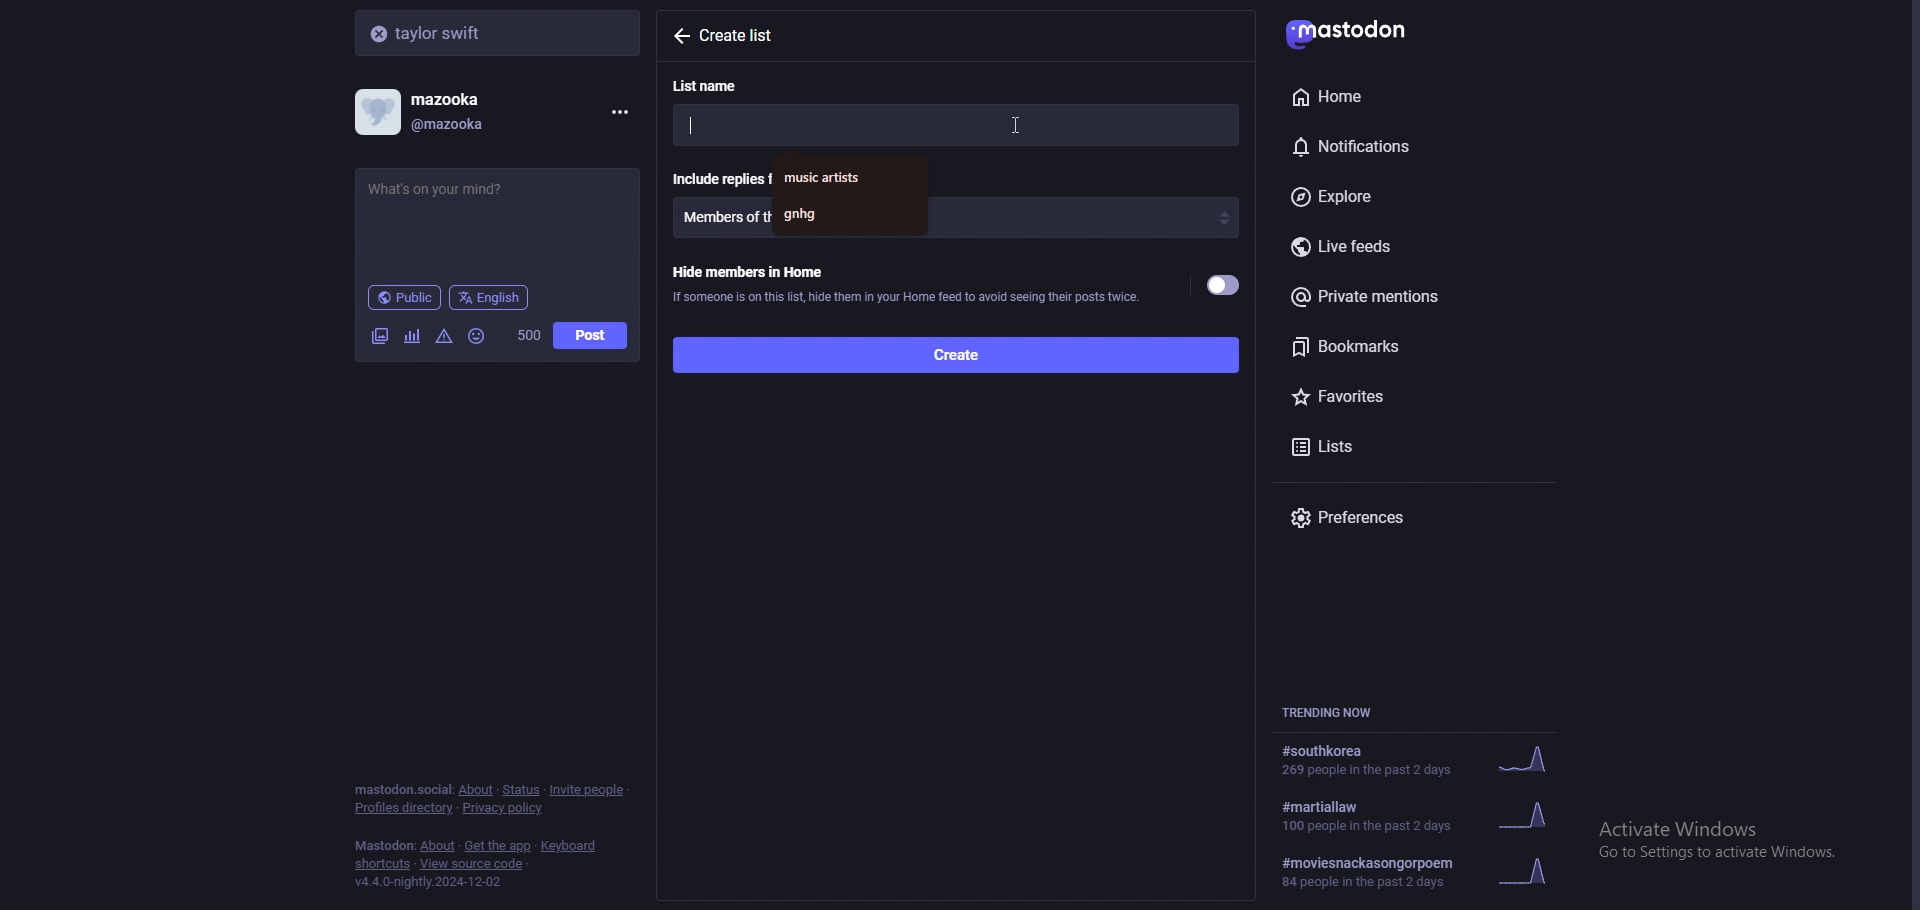 This screenshot has height=910, width=1920. Describe the element at coordinates (750, 36) in the screenshot. I see `create list` at that location.